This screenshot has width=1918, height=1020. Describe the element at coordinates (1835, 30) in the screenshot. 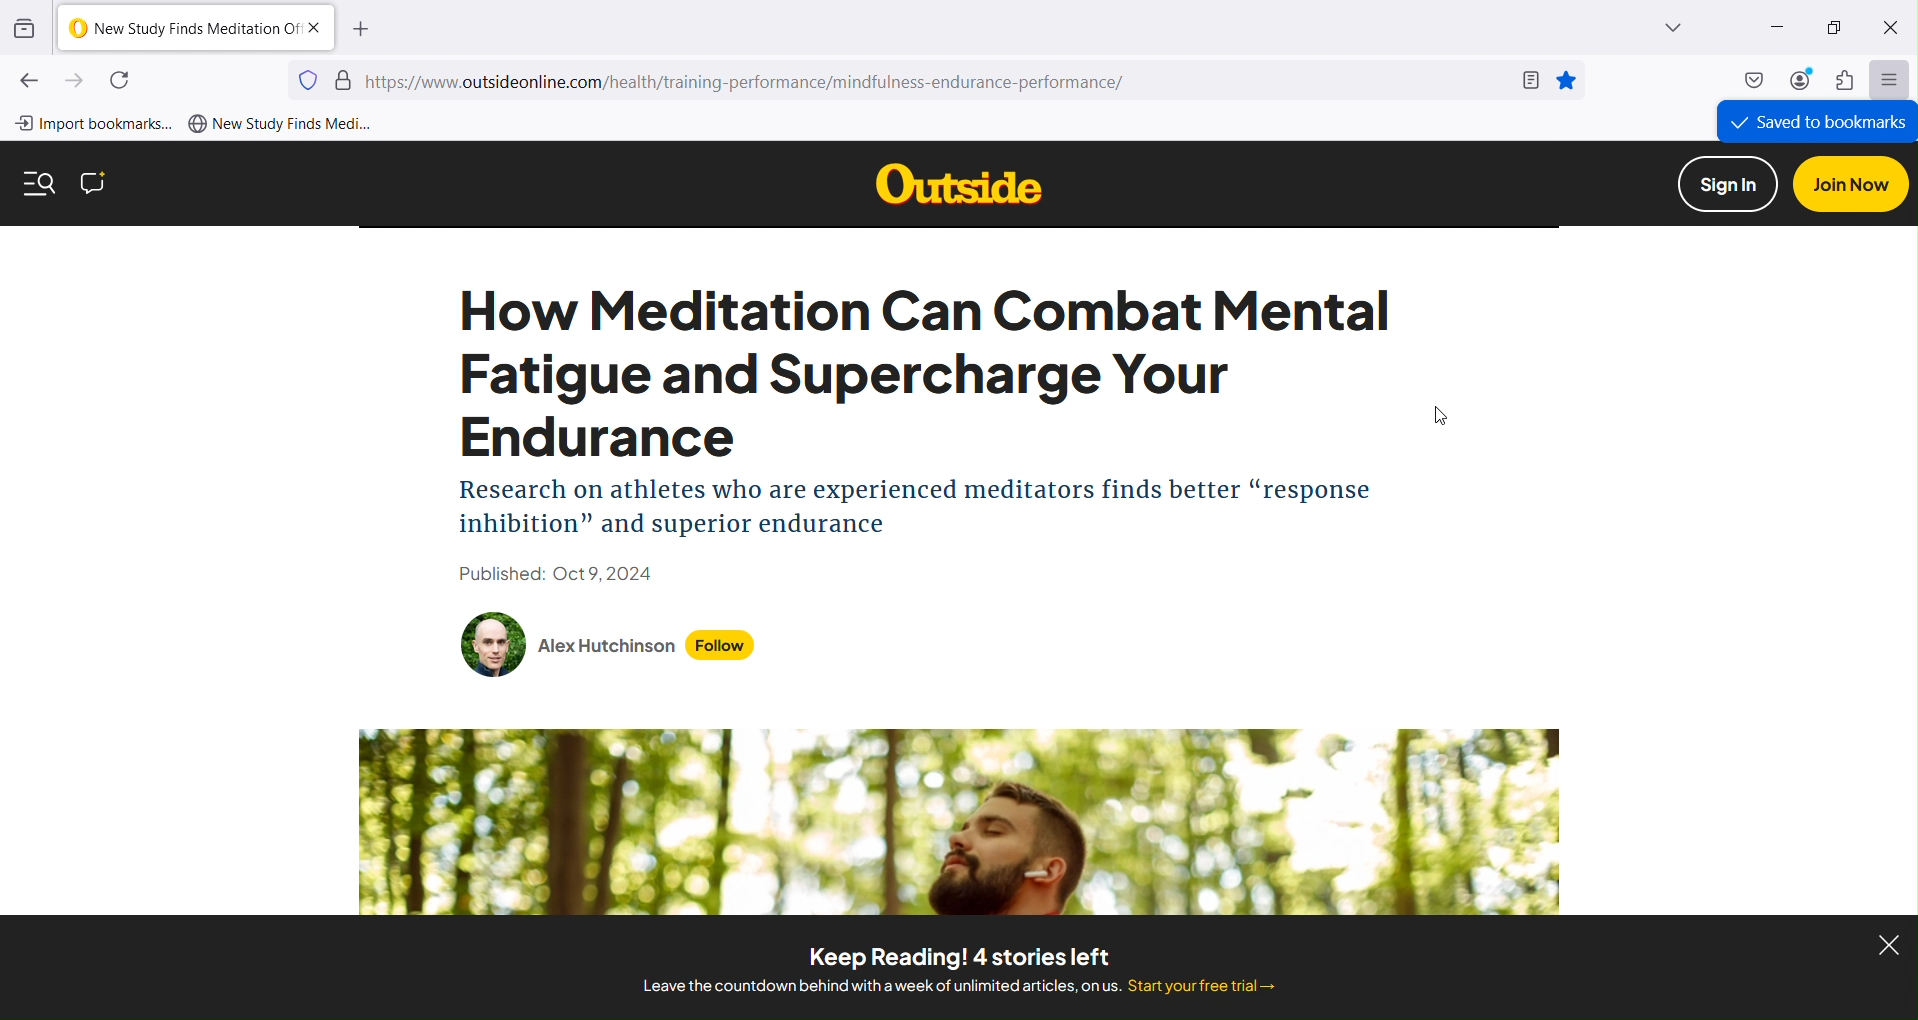

I see `Restore` at that location.